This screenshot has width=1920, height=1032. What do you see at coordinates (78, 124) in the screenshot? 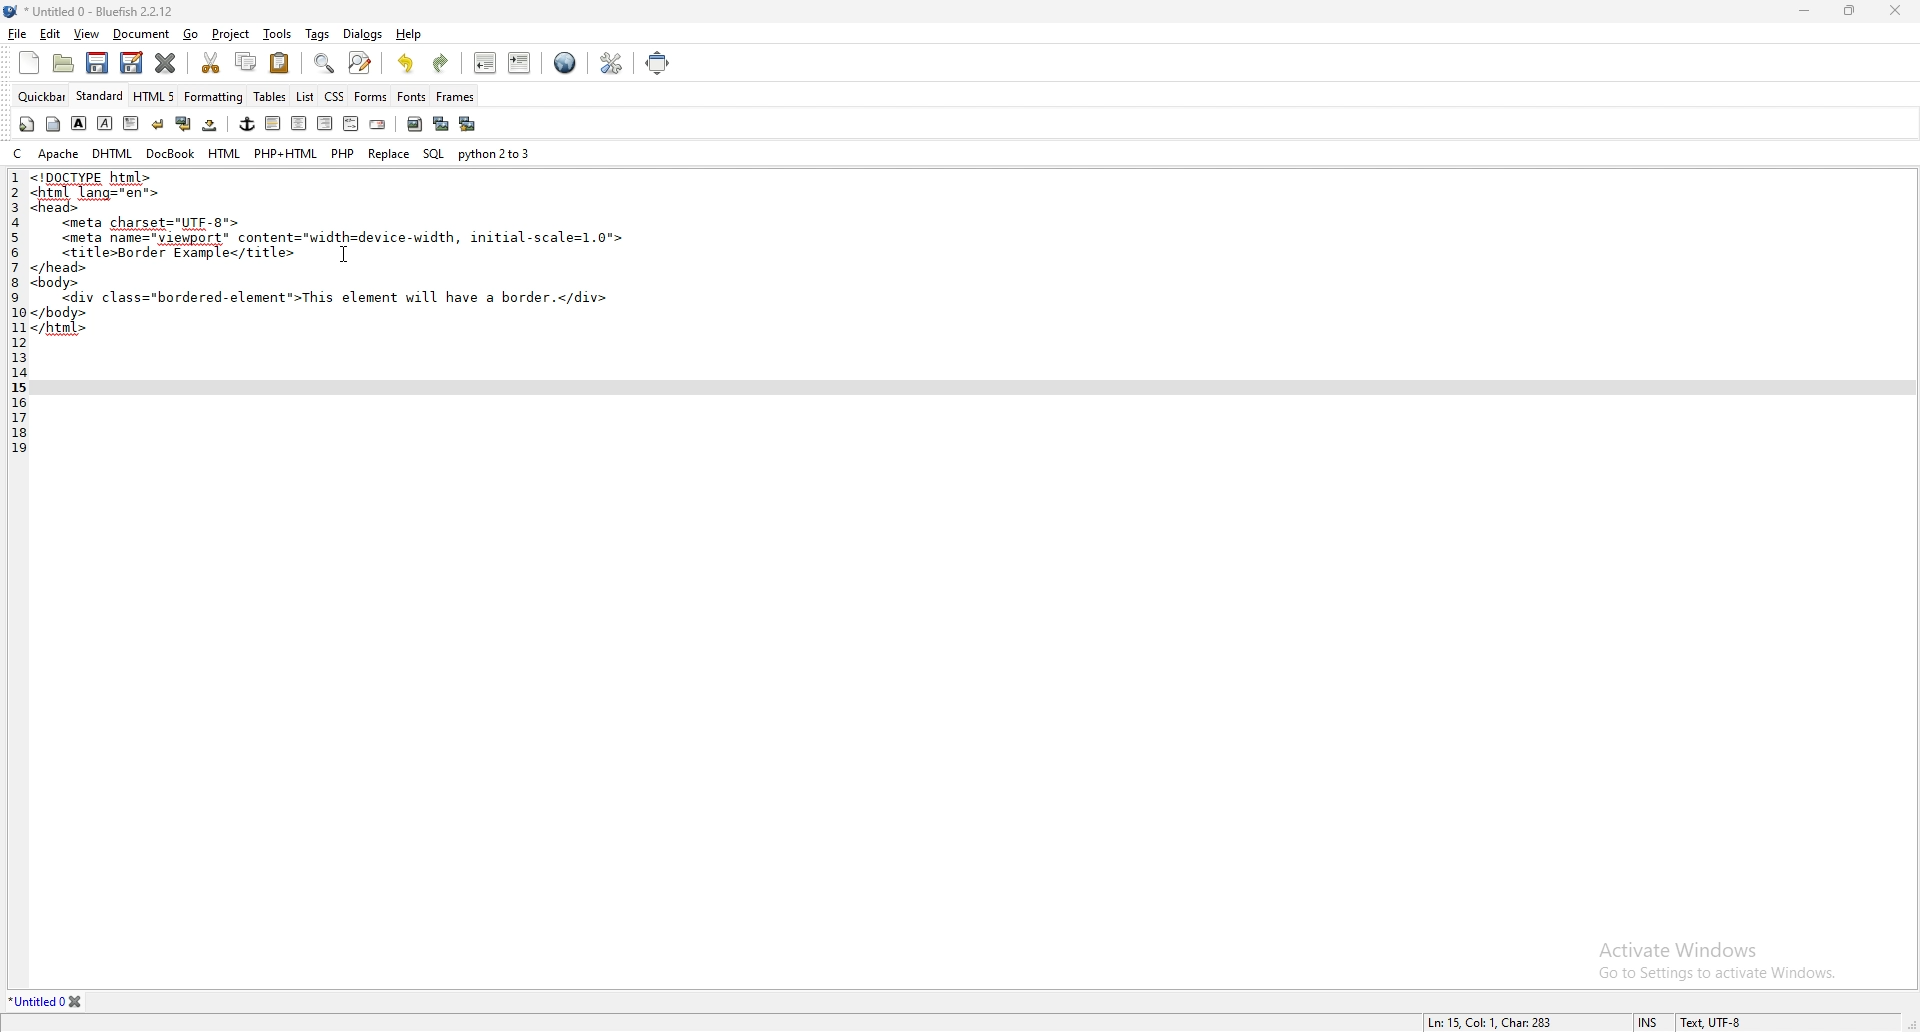
I see `bold` at bounding box center [78, 124].